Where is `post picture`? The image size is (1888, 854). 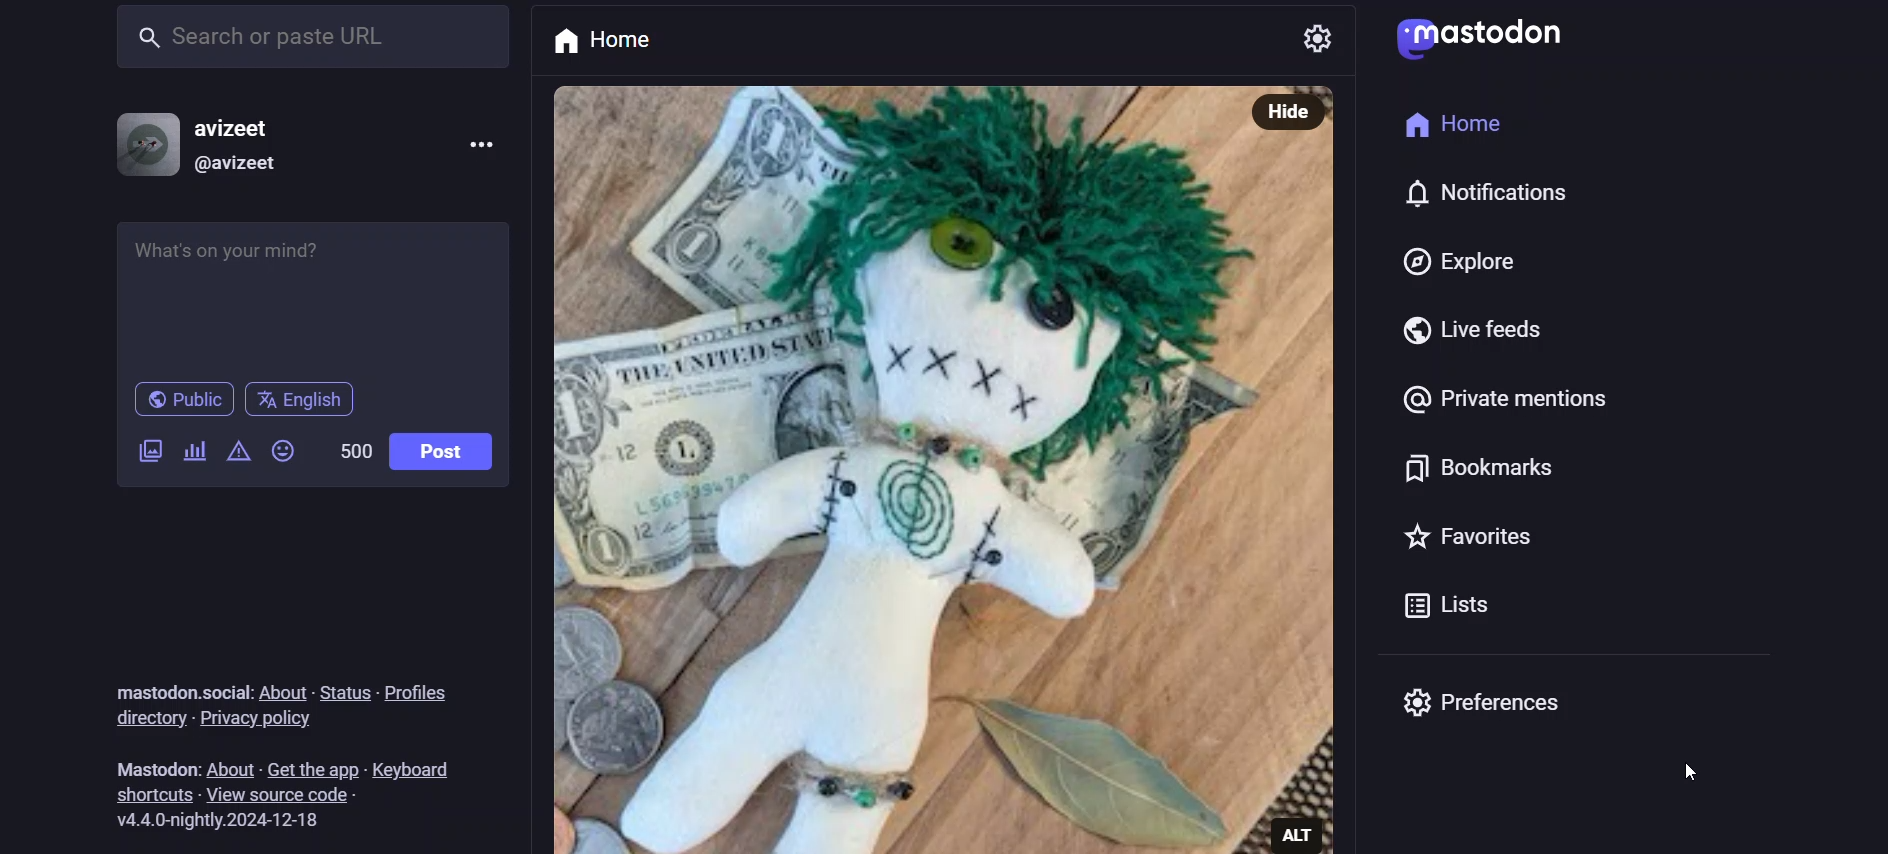
post picture is located at coordinates (1284, 475).